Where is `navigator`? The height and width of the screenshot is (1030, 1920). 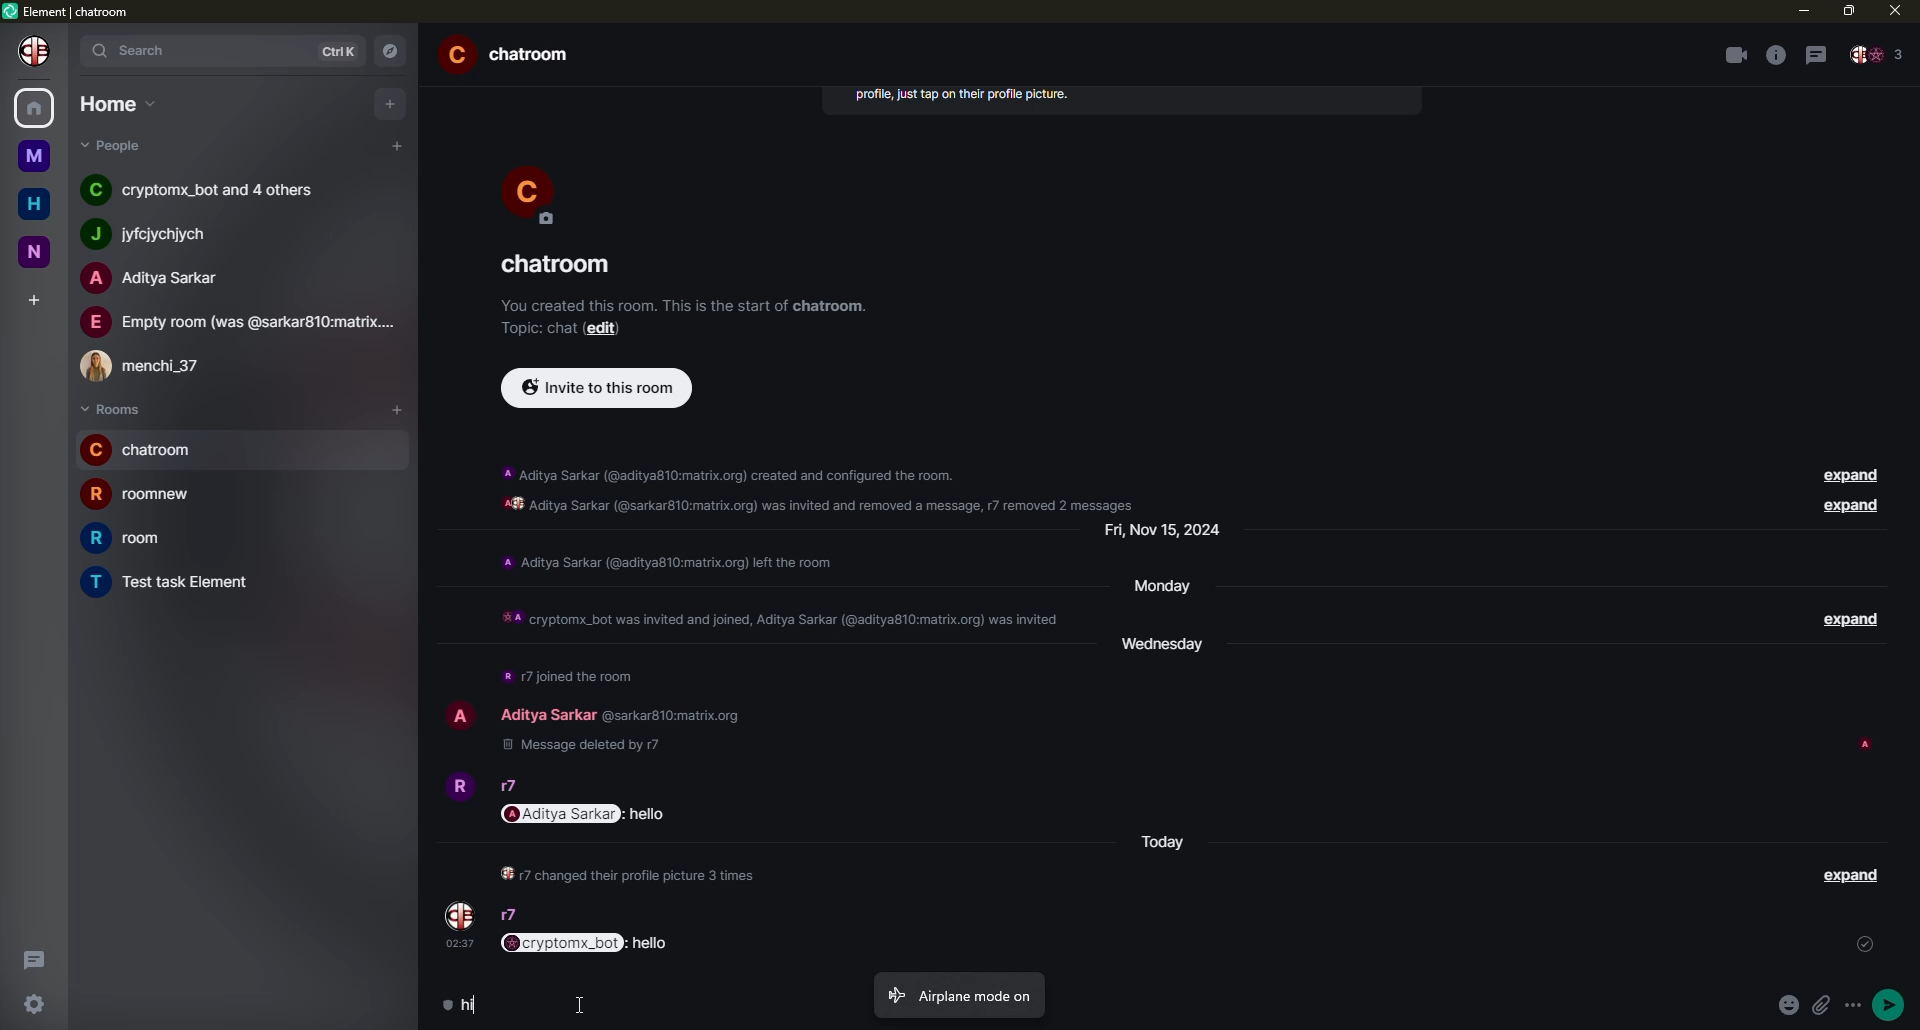
navigator is located at coordinates (393, 52).